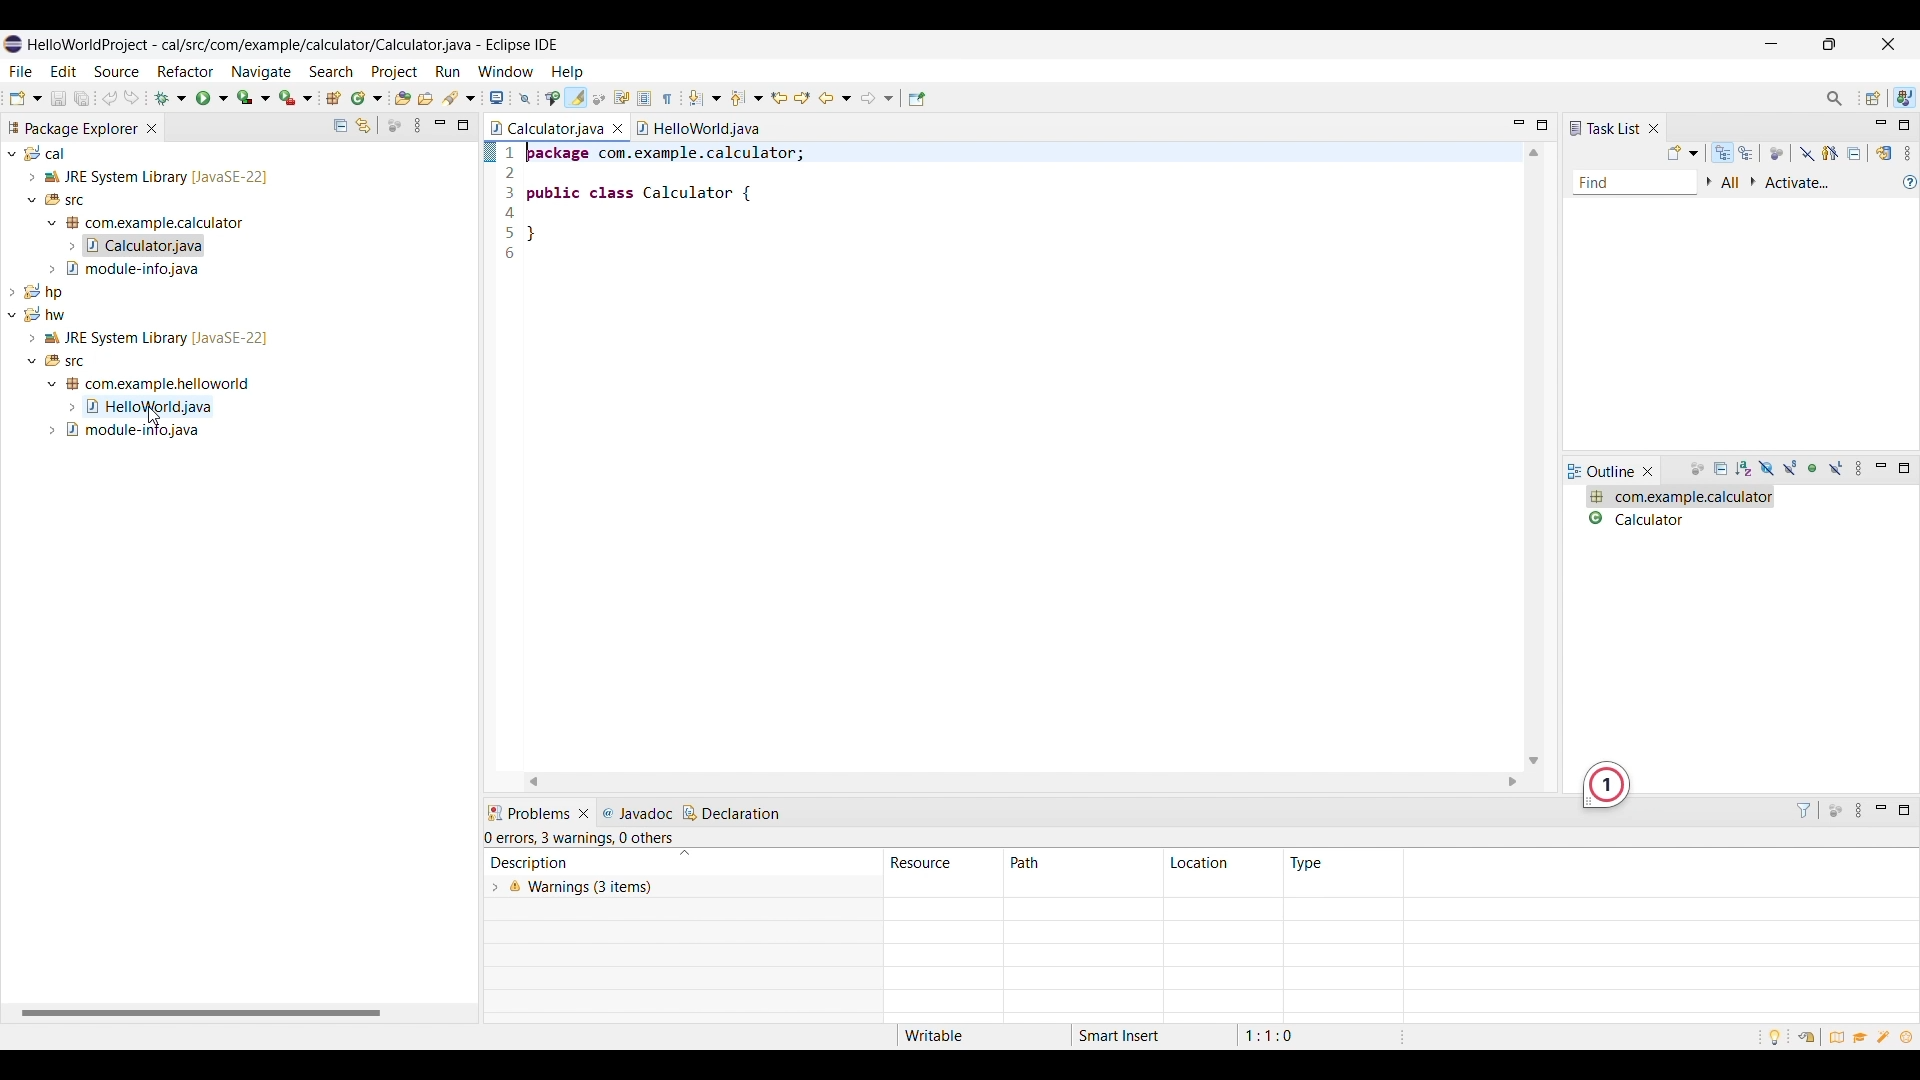 The height and width of the screenshot is (1080, 1920). What do you see at coordinates (1649, 471) in the screenshot?
I see `Close` at bounding box center [1649, 471].